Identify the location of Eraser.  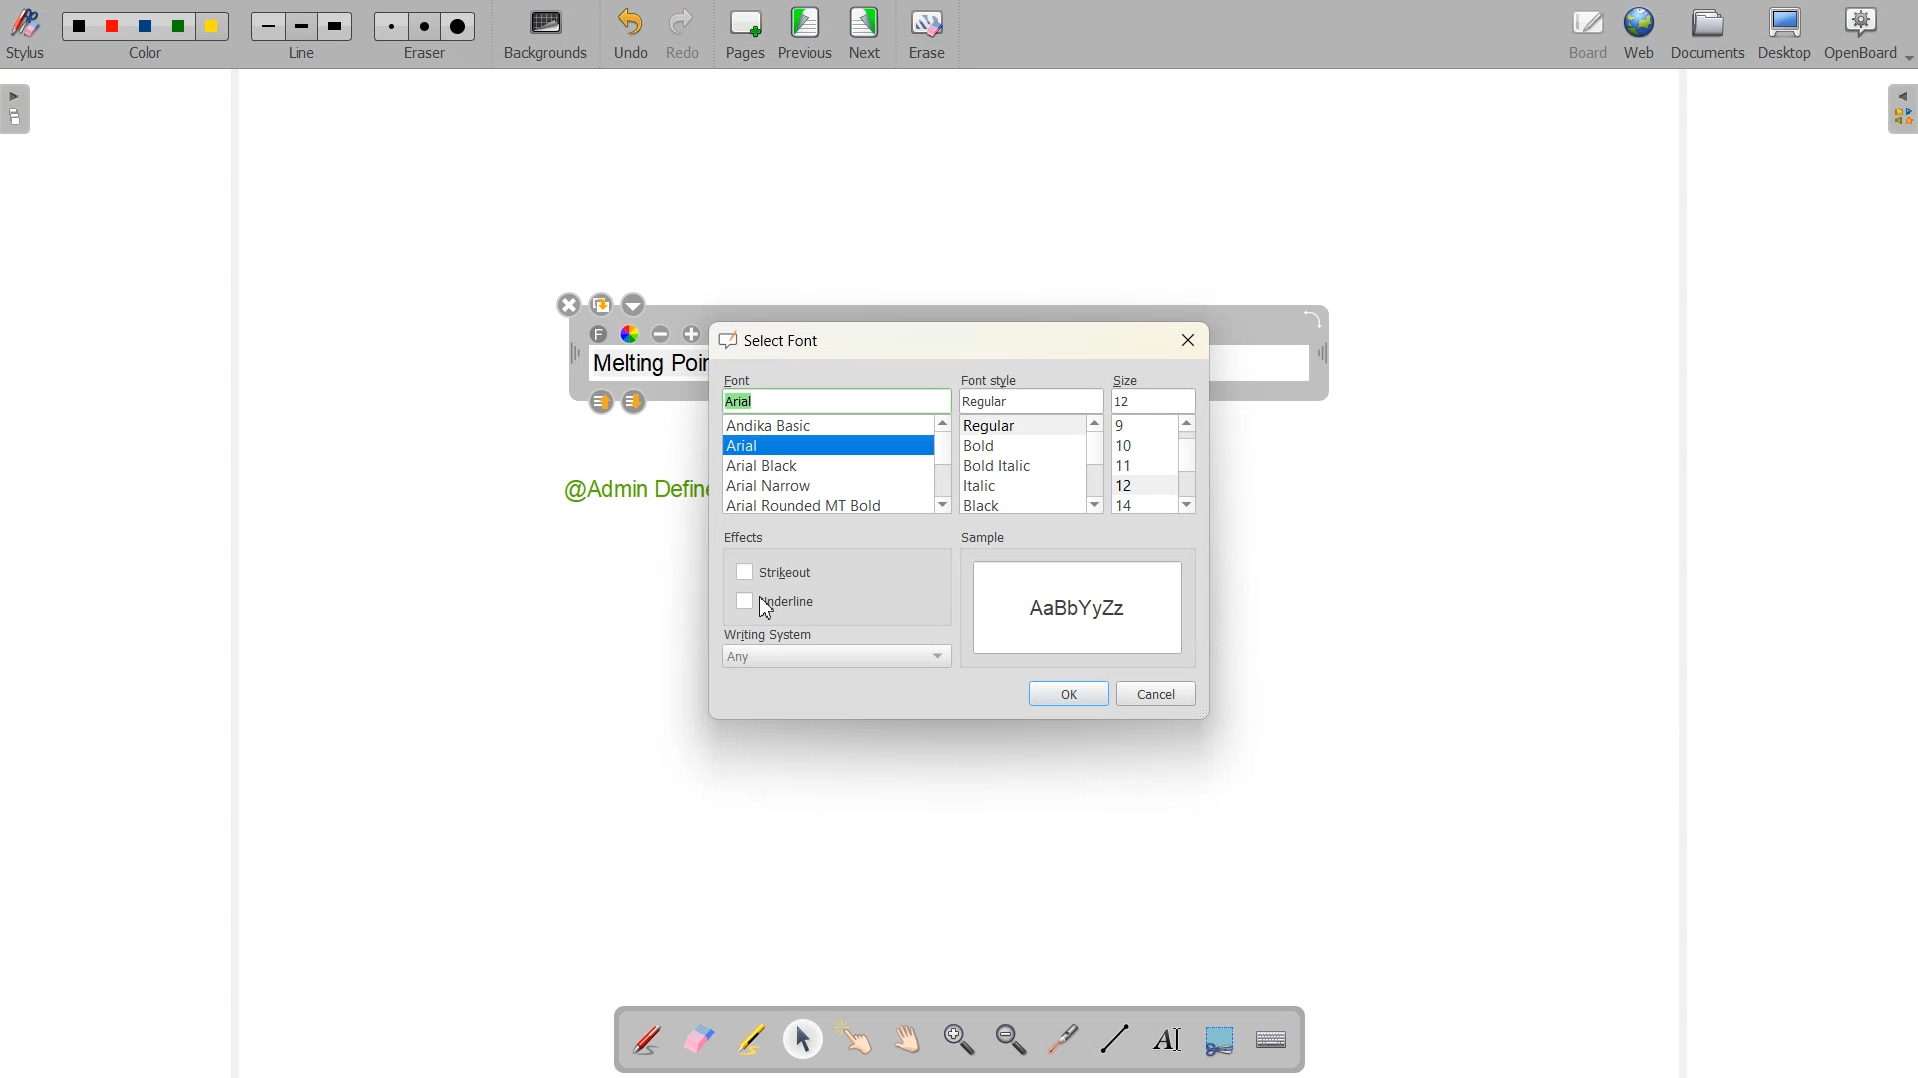
(924, 35).